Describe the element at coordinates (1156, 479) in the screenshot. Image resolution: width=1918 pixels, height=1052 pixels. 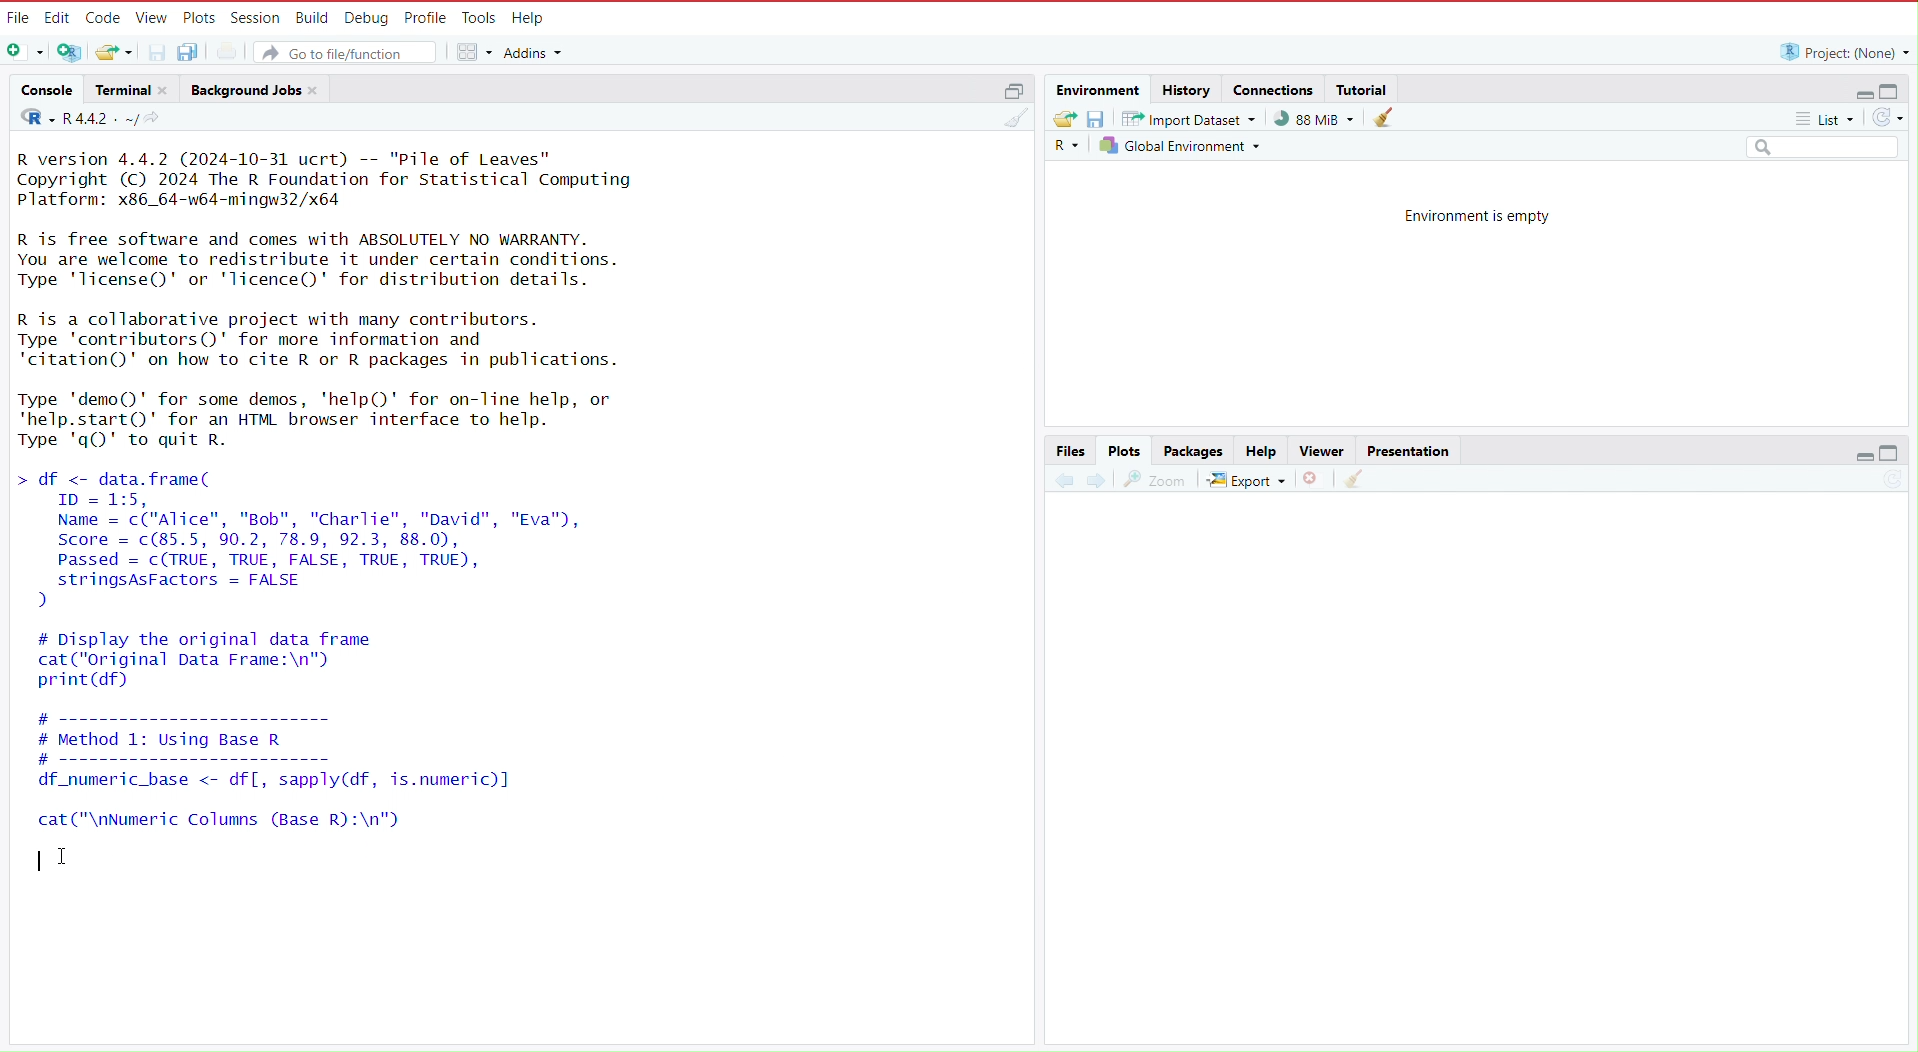
I see `view a larger version of the plot in a new window.` at that location.